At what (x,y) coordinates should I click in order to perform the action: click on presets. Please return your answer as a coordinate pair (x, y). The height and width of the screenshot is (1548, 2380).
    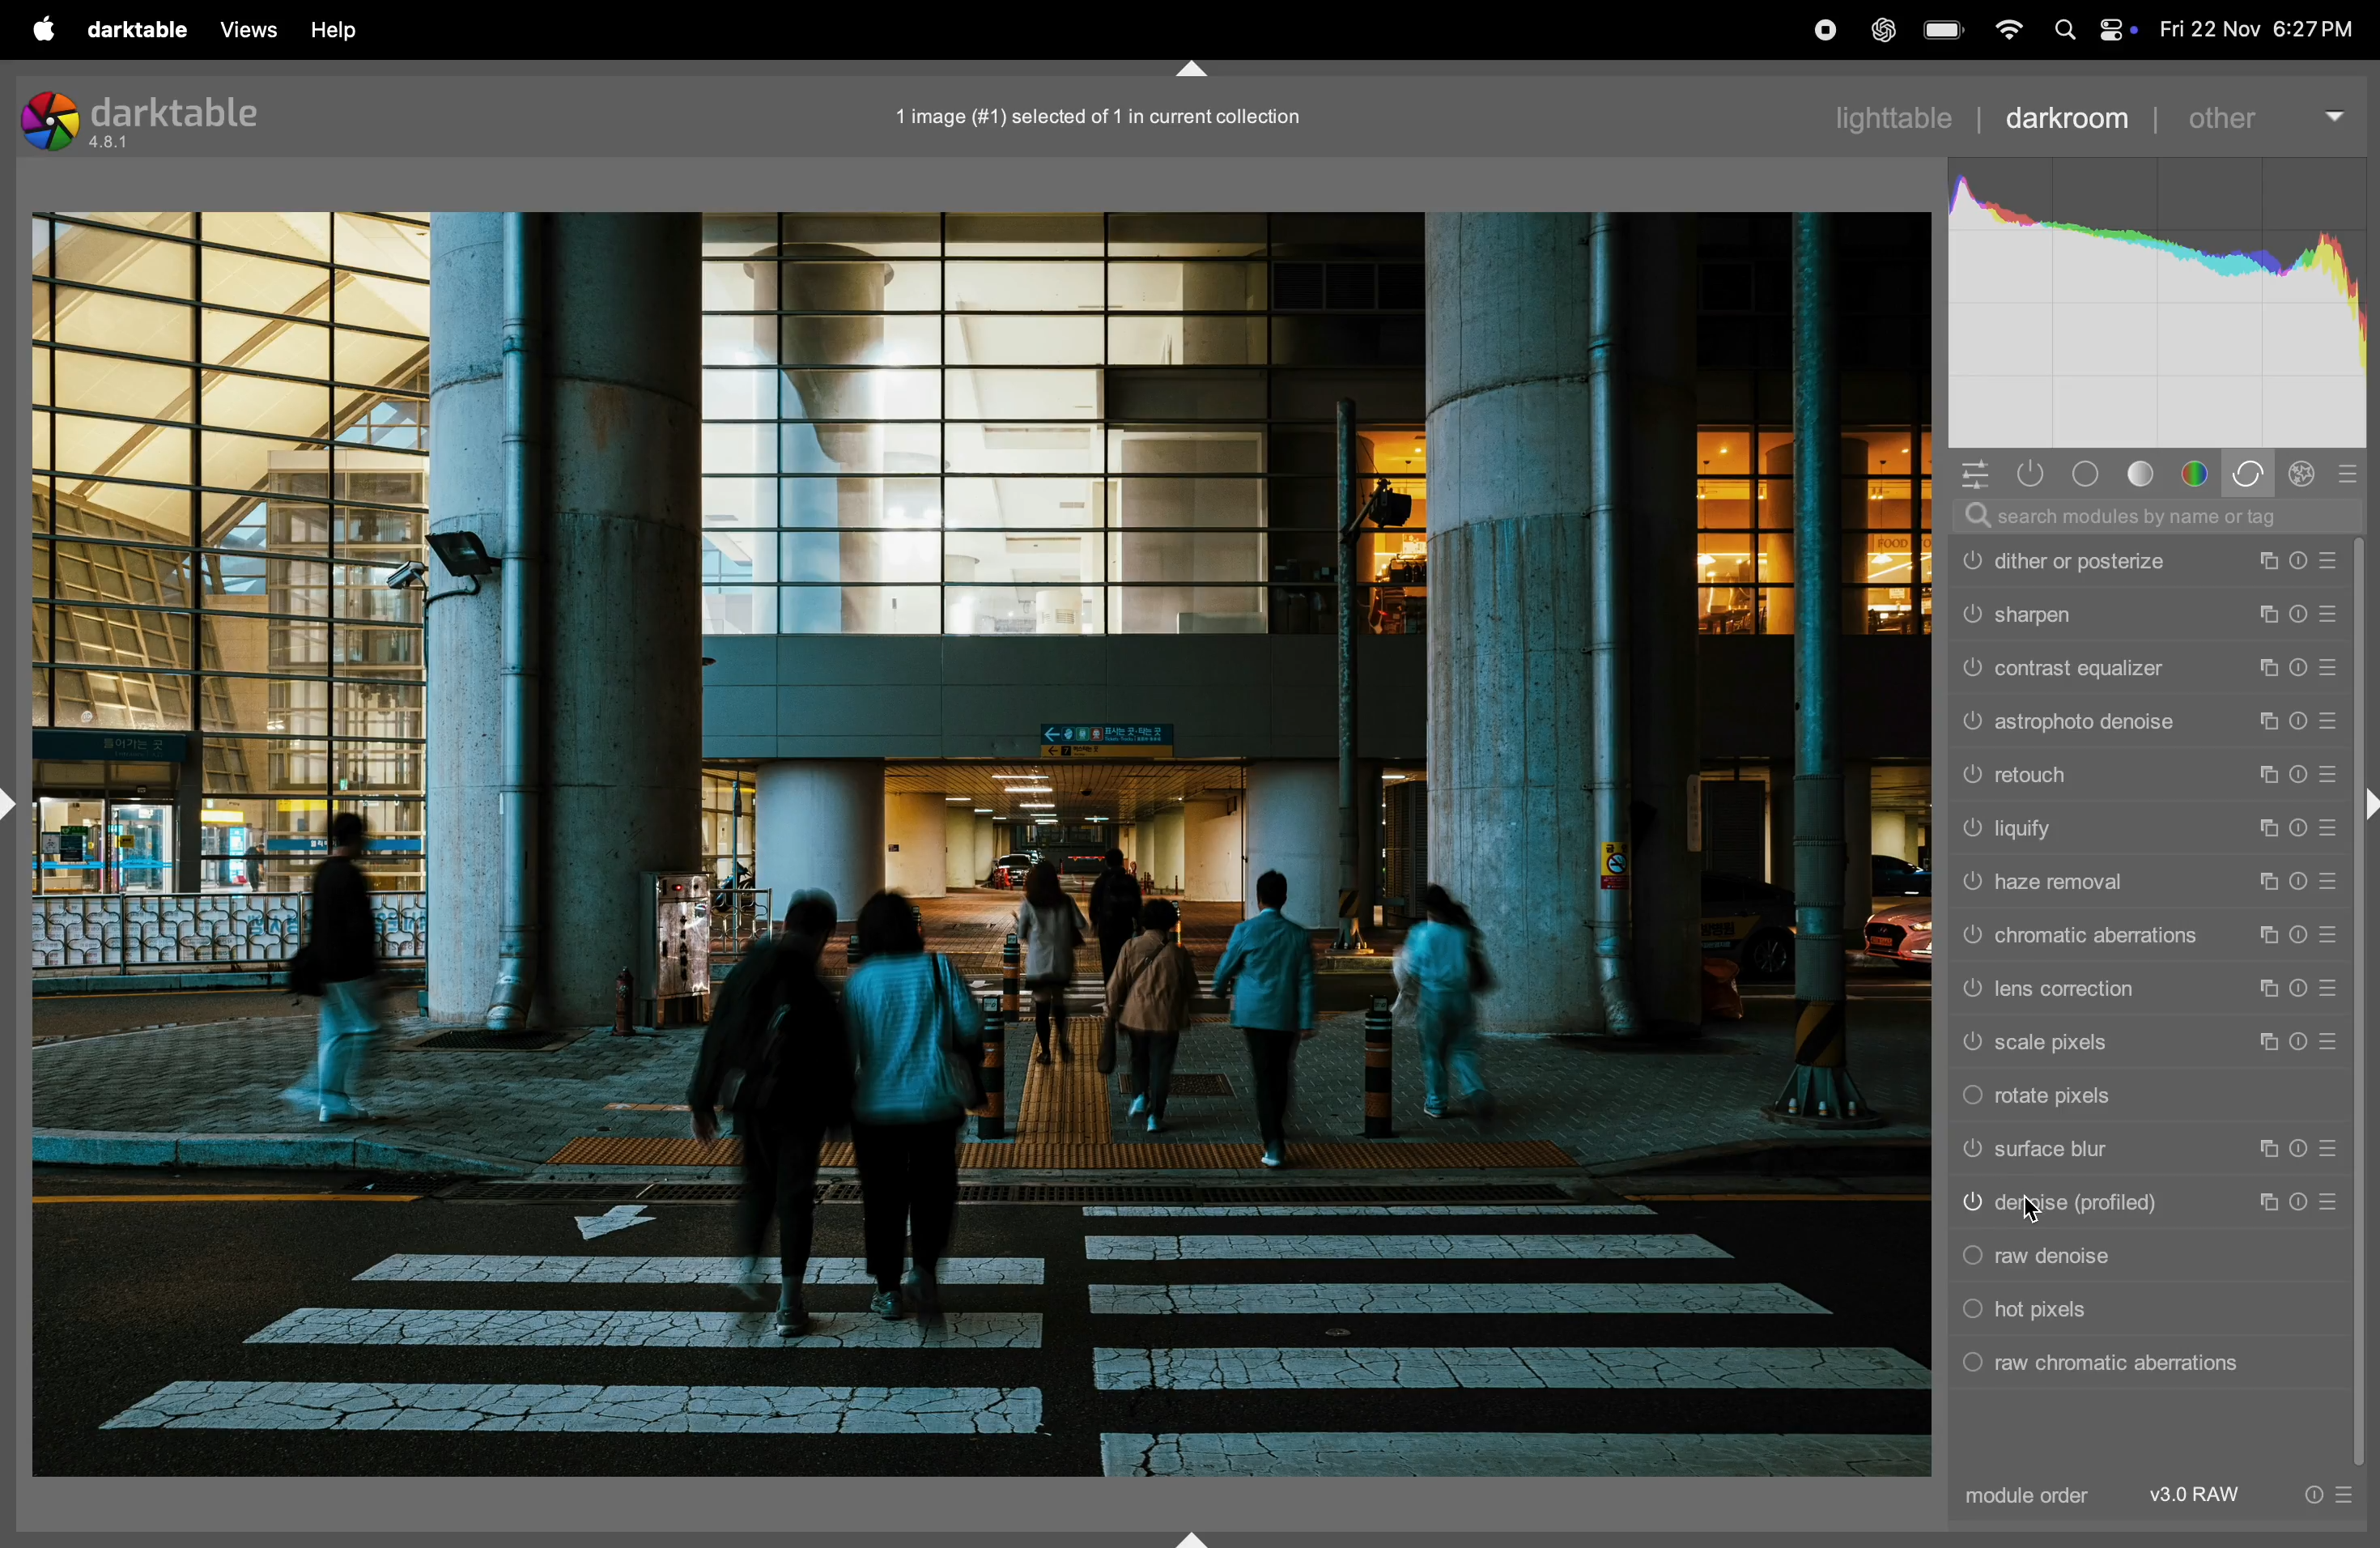
    Looking at the image, I should click on (2353, 1495).